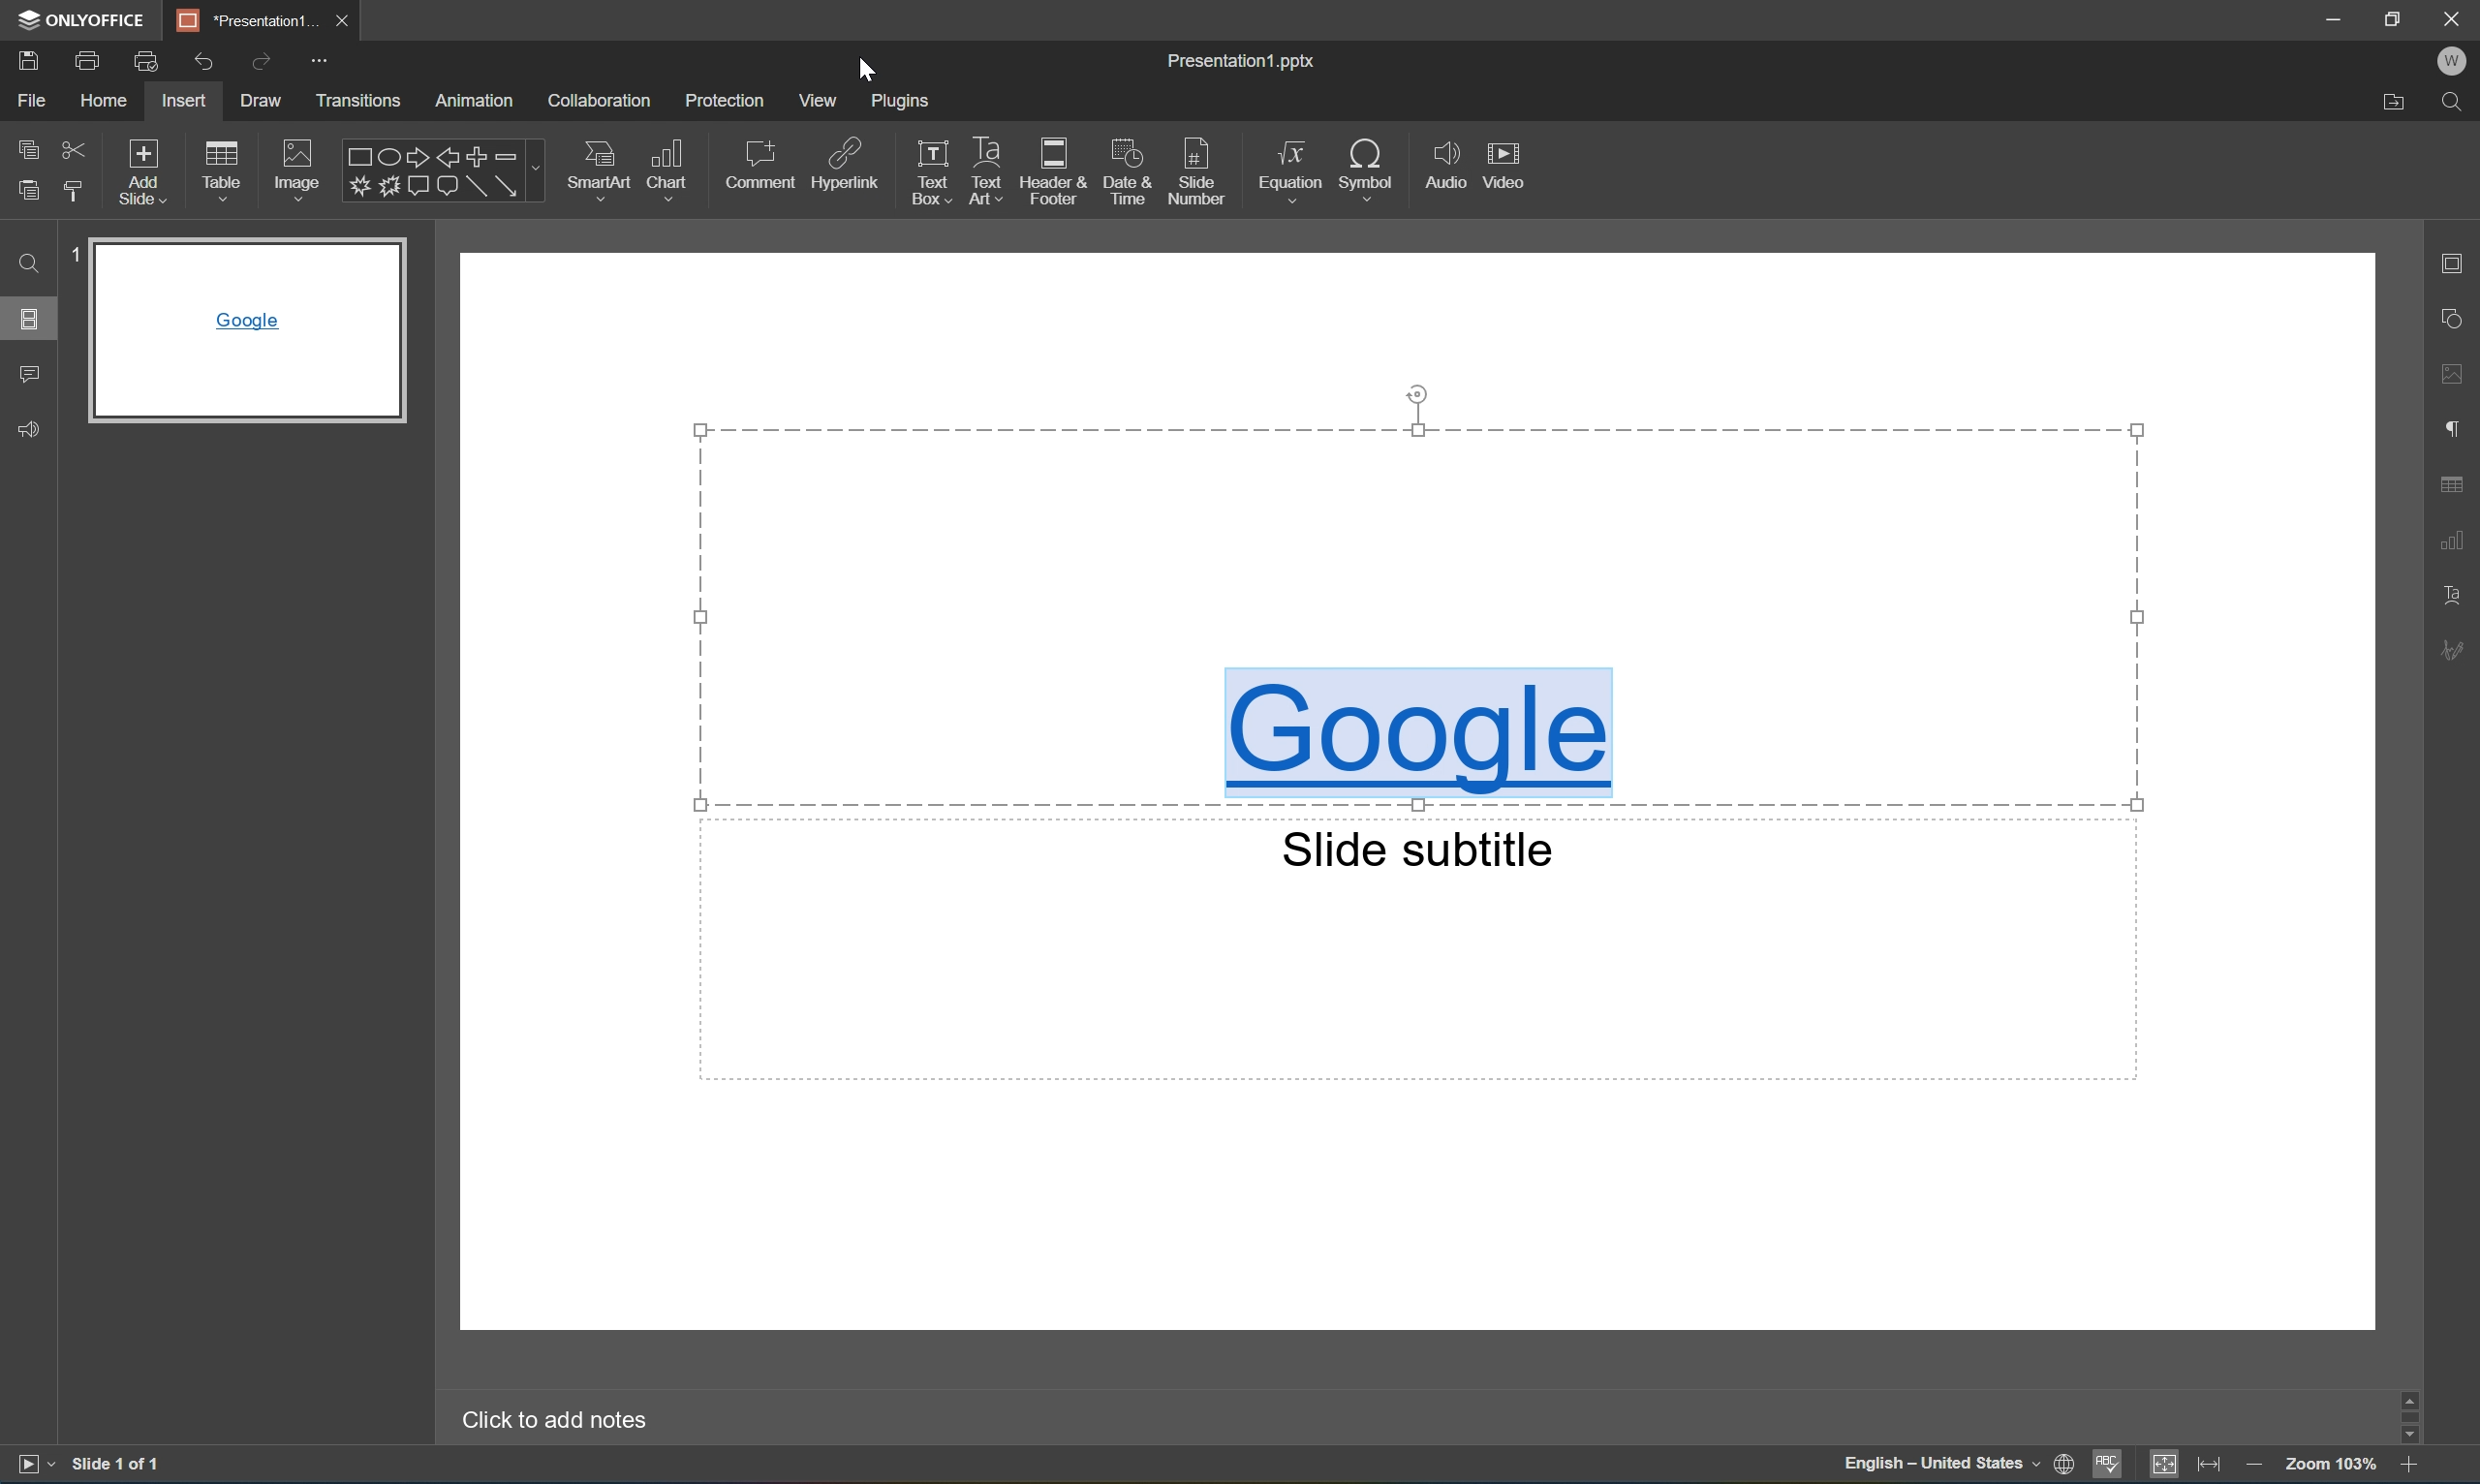 This screenshot has height=1484, width=2480. Describe the element at coordinates (2455, 101) in the screenshot. I see `Find` at that location.